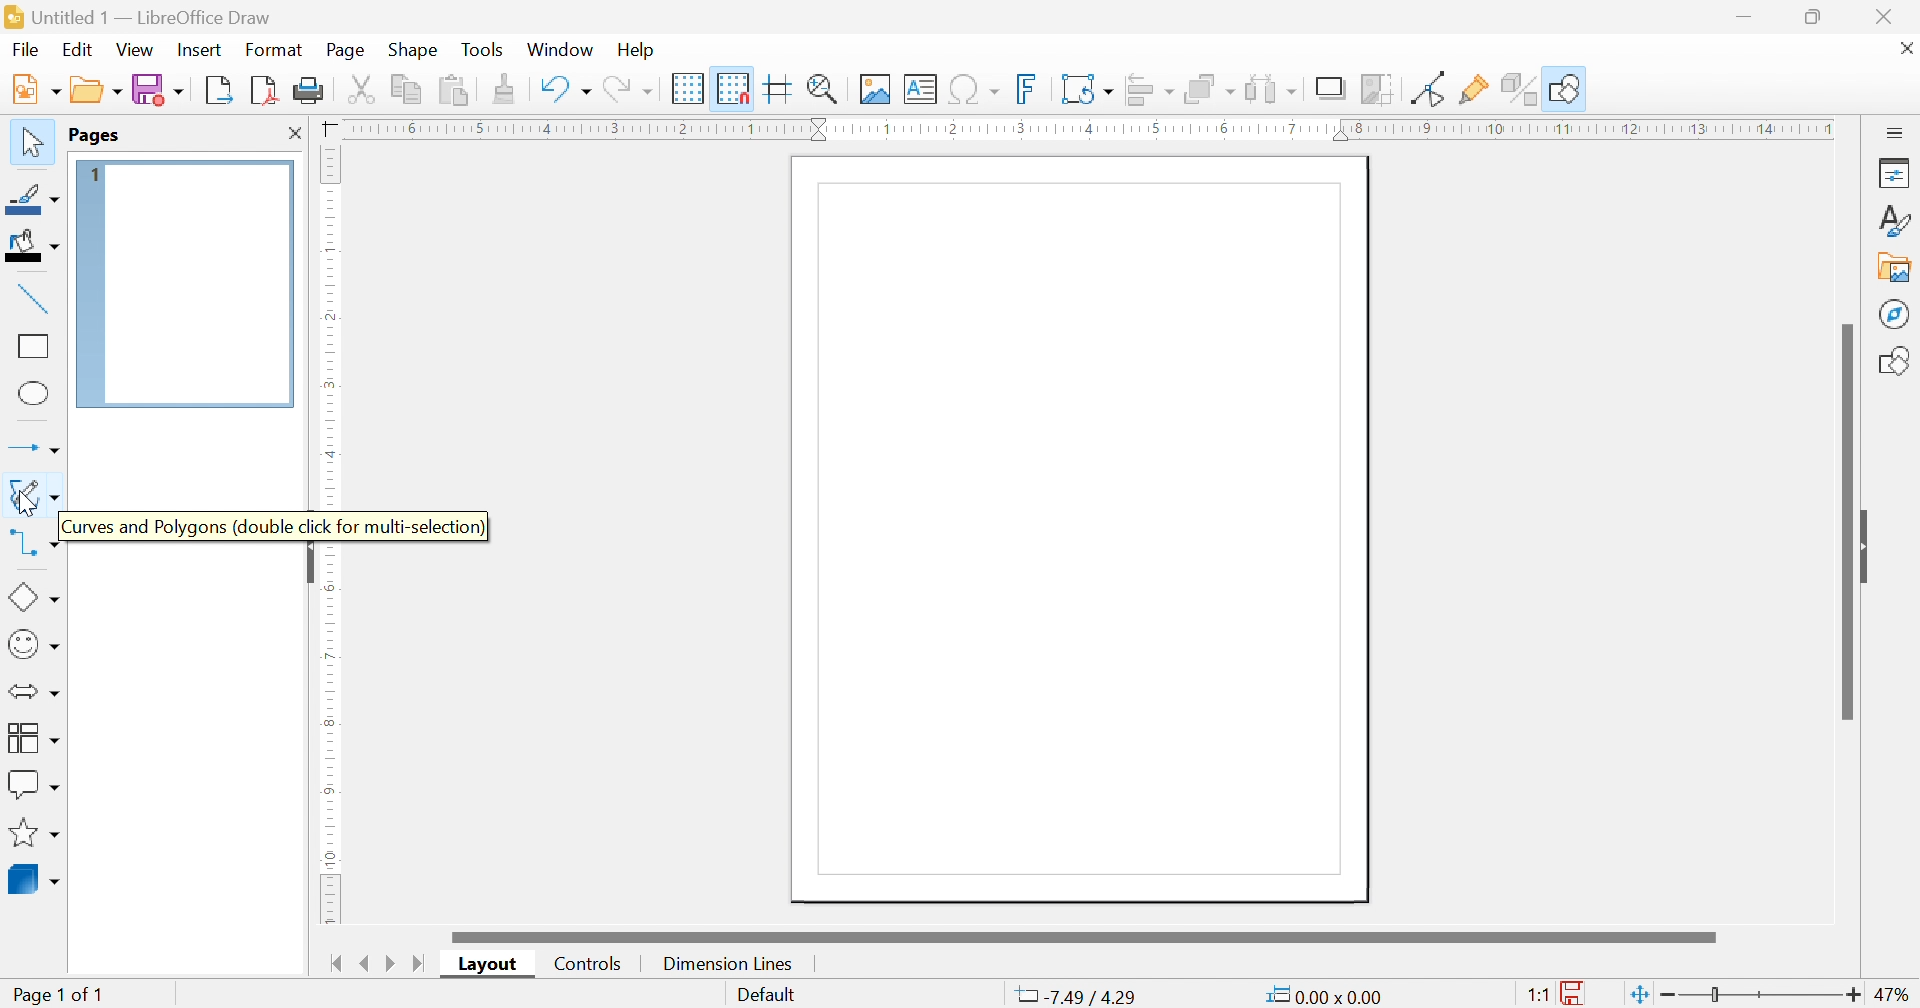 The image size is (1920, 1008). I want to click on align objects, so click(1147, 91).